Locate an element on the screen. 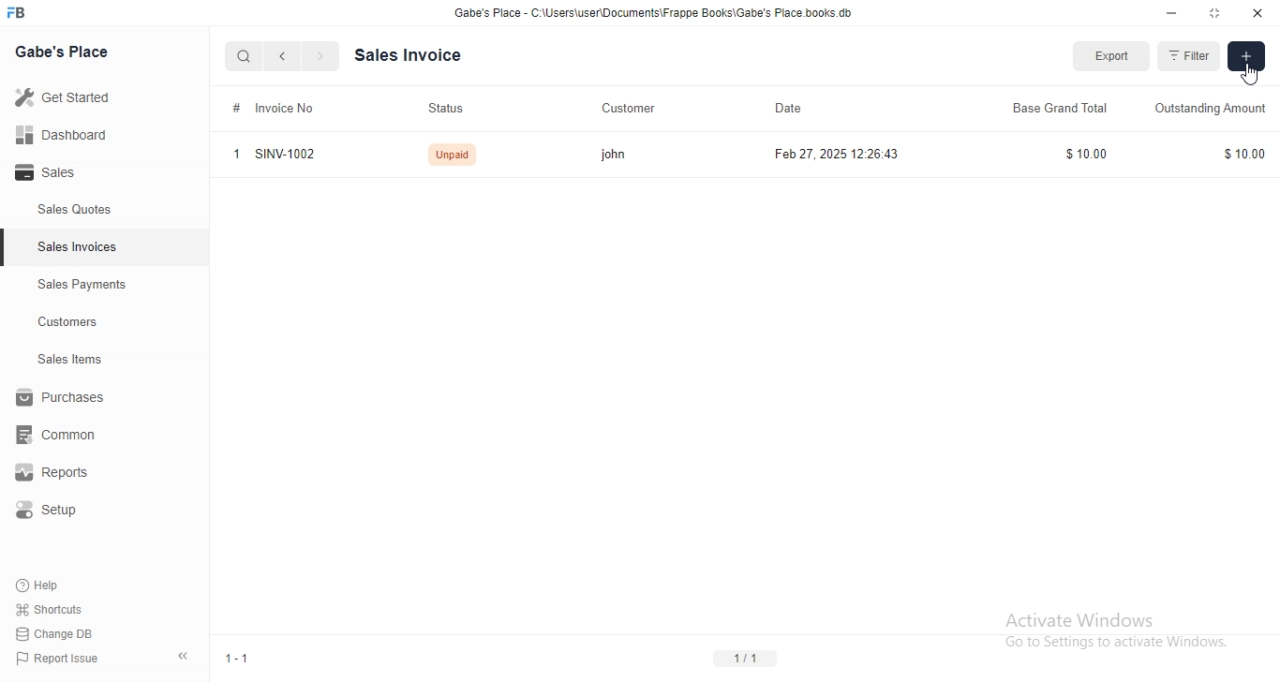  Feb 27, 2025 1226.43 is located at coordinates (850, 158).